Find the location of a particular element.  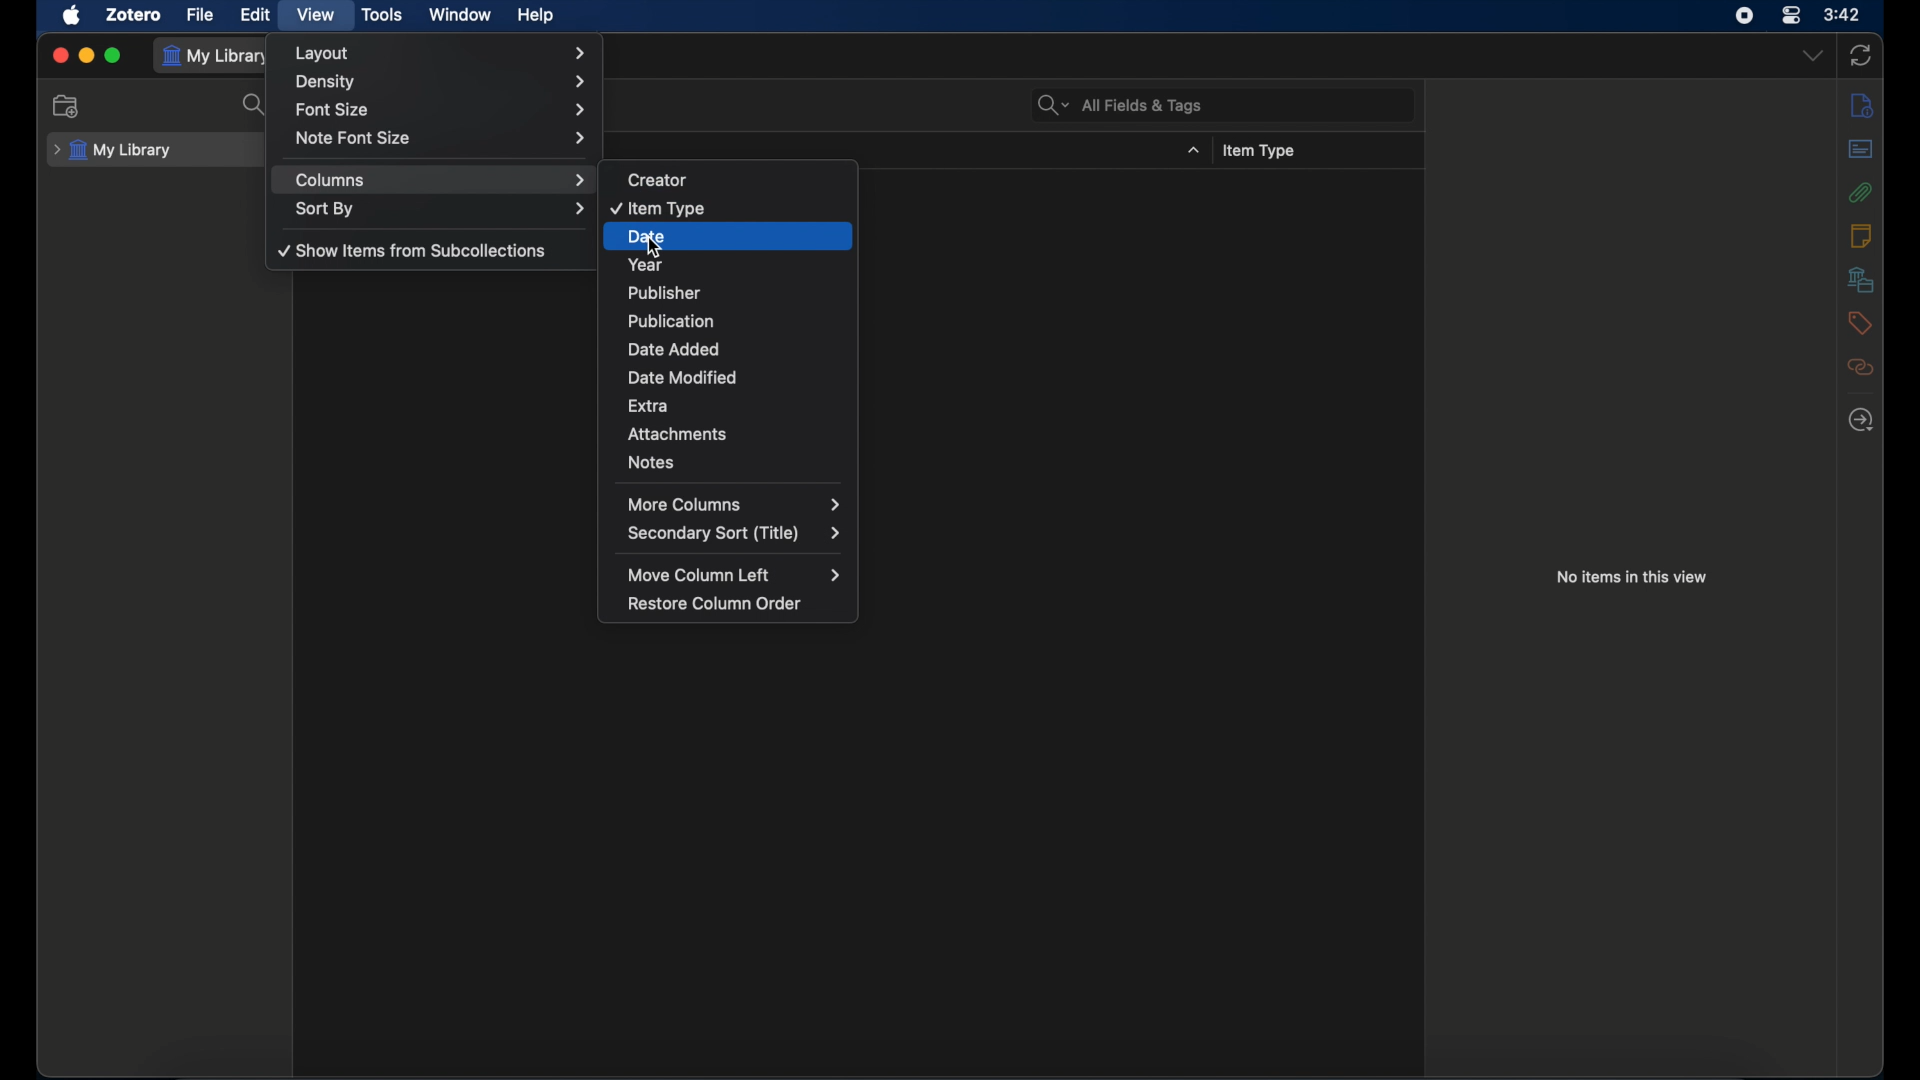

publisher is located at coordinates (728, 292).